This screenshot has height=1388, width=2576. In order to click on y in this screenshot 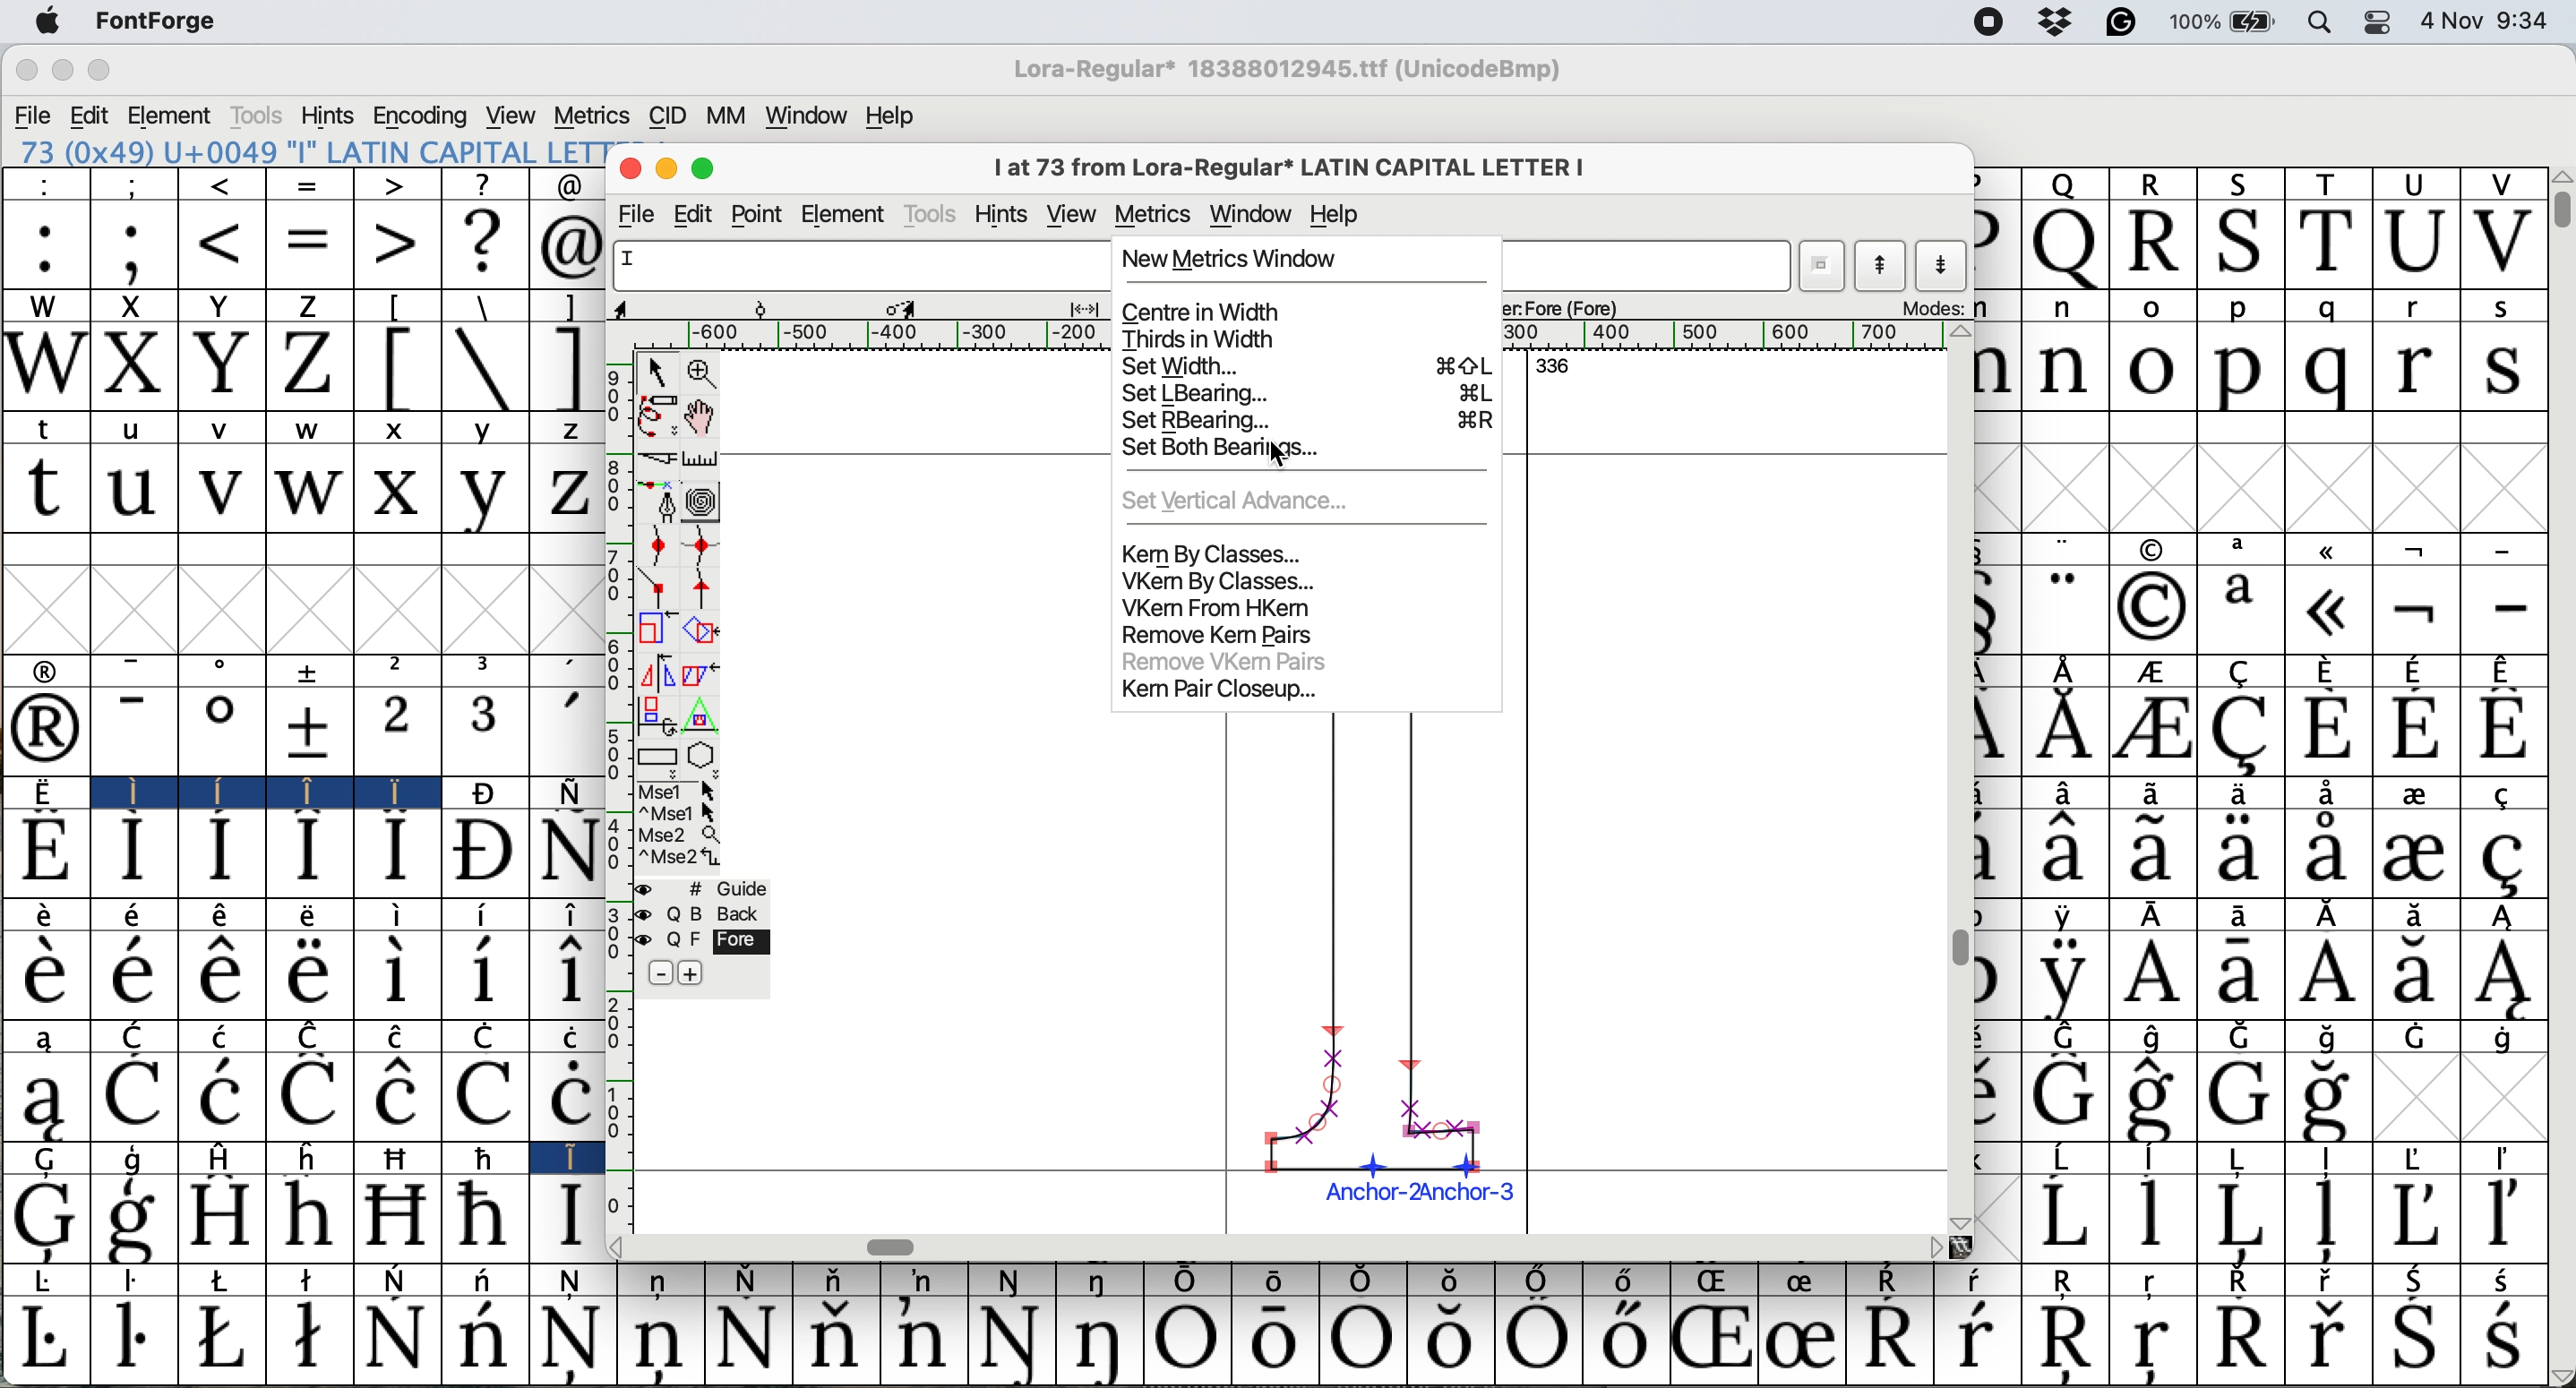, I will do `click(482, 492)`.